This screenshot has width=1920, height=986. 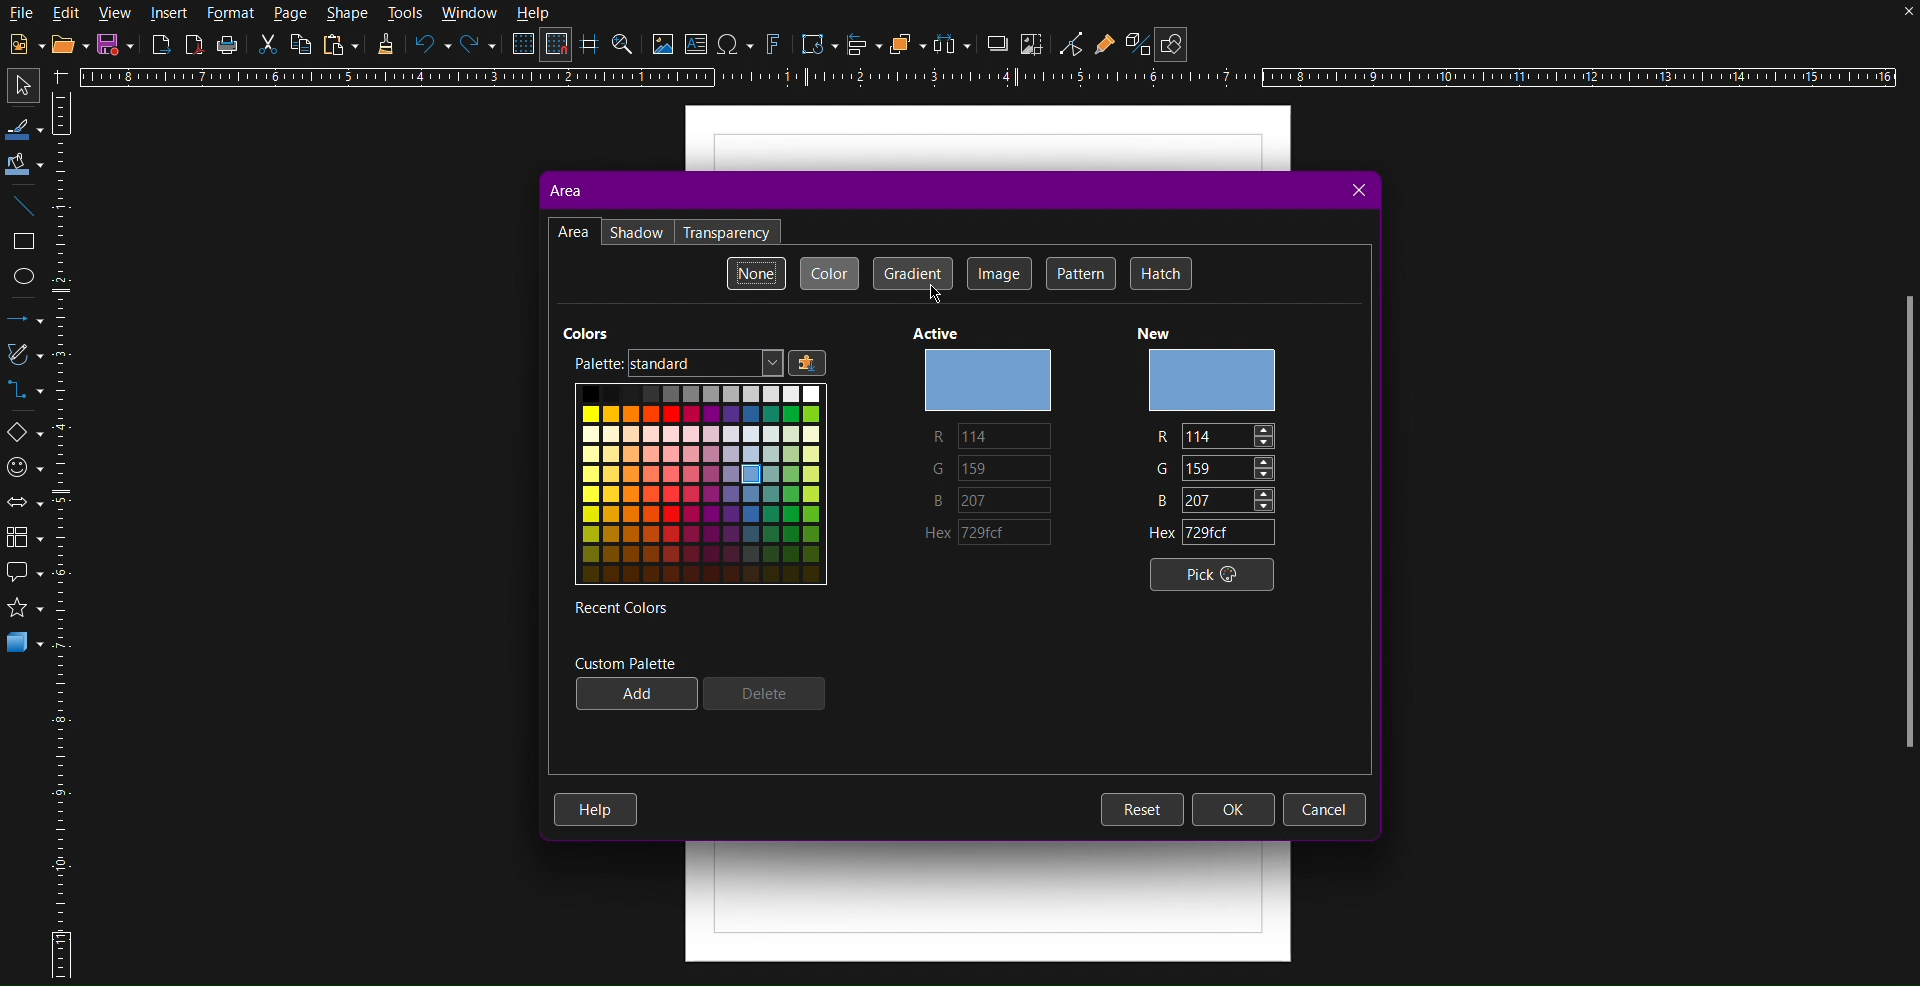 I want to click on Edit, so click(x=69, y=13).